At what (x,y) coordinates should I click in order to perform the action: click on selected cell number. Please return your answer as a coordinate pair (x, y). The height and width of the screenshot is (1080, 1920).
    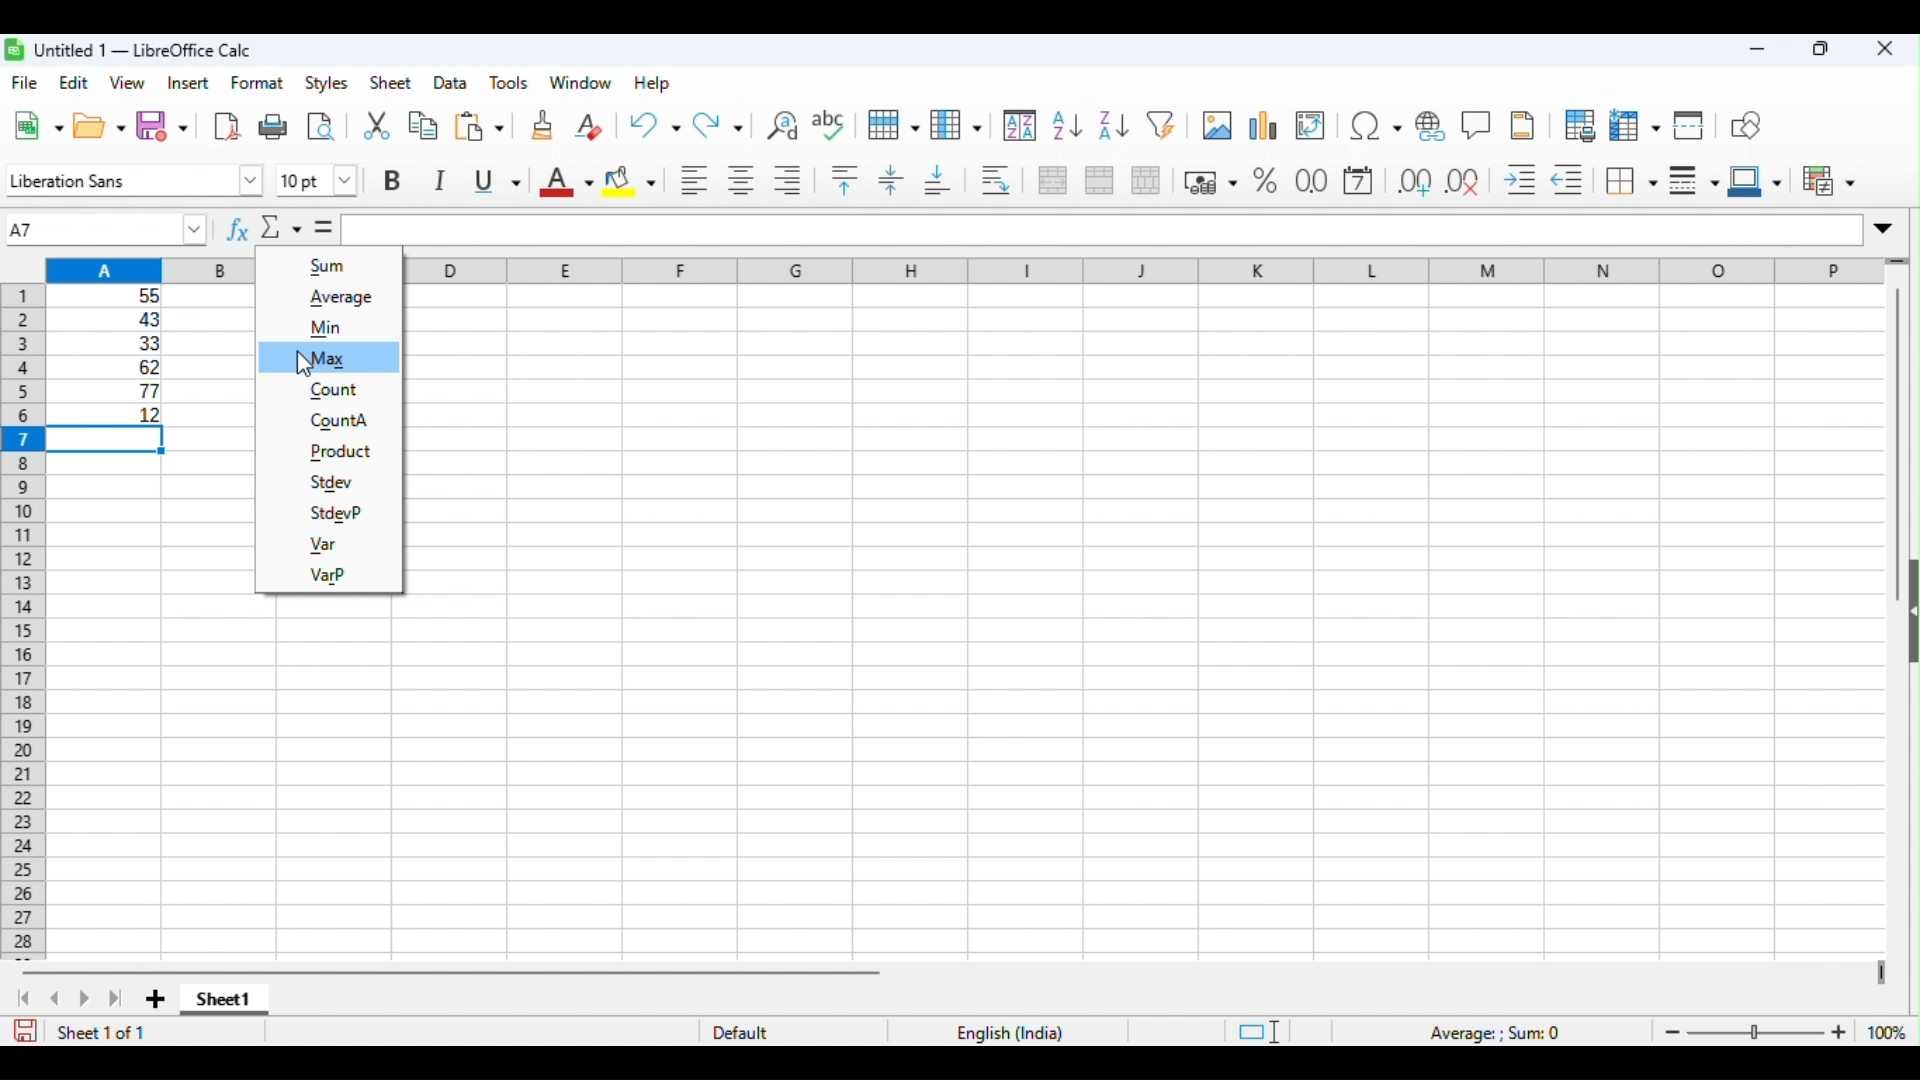
    Looking at the image, I should click on (89, 229).